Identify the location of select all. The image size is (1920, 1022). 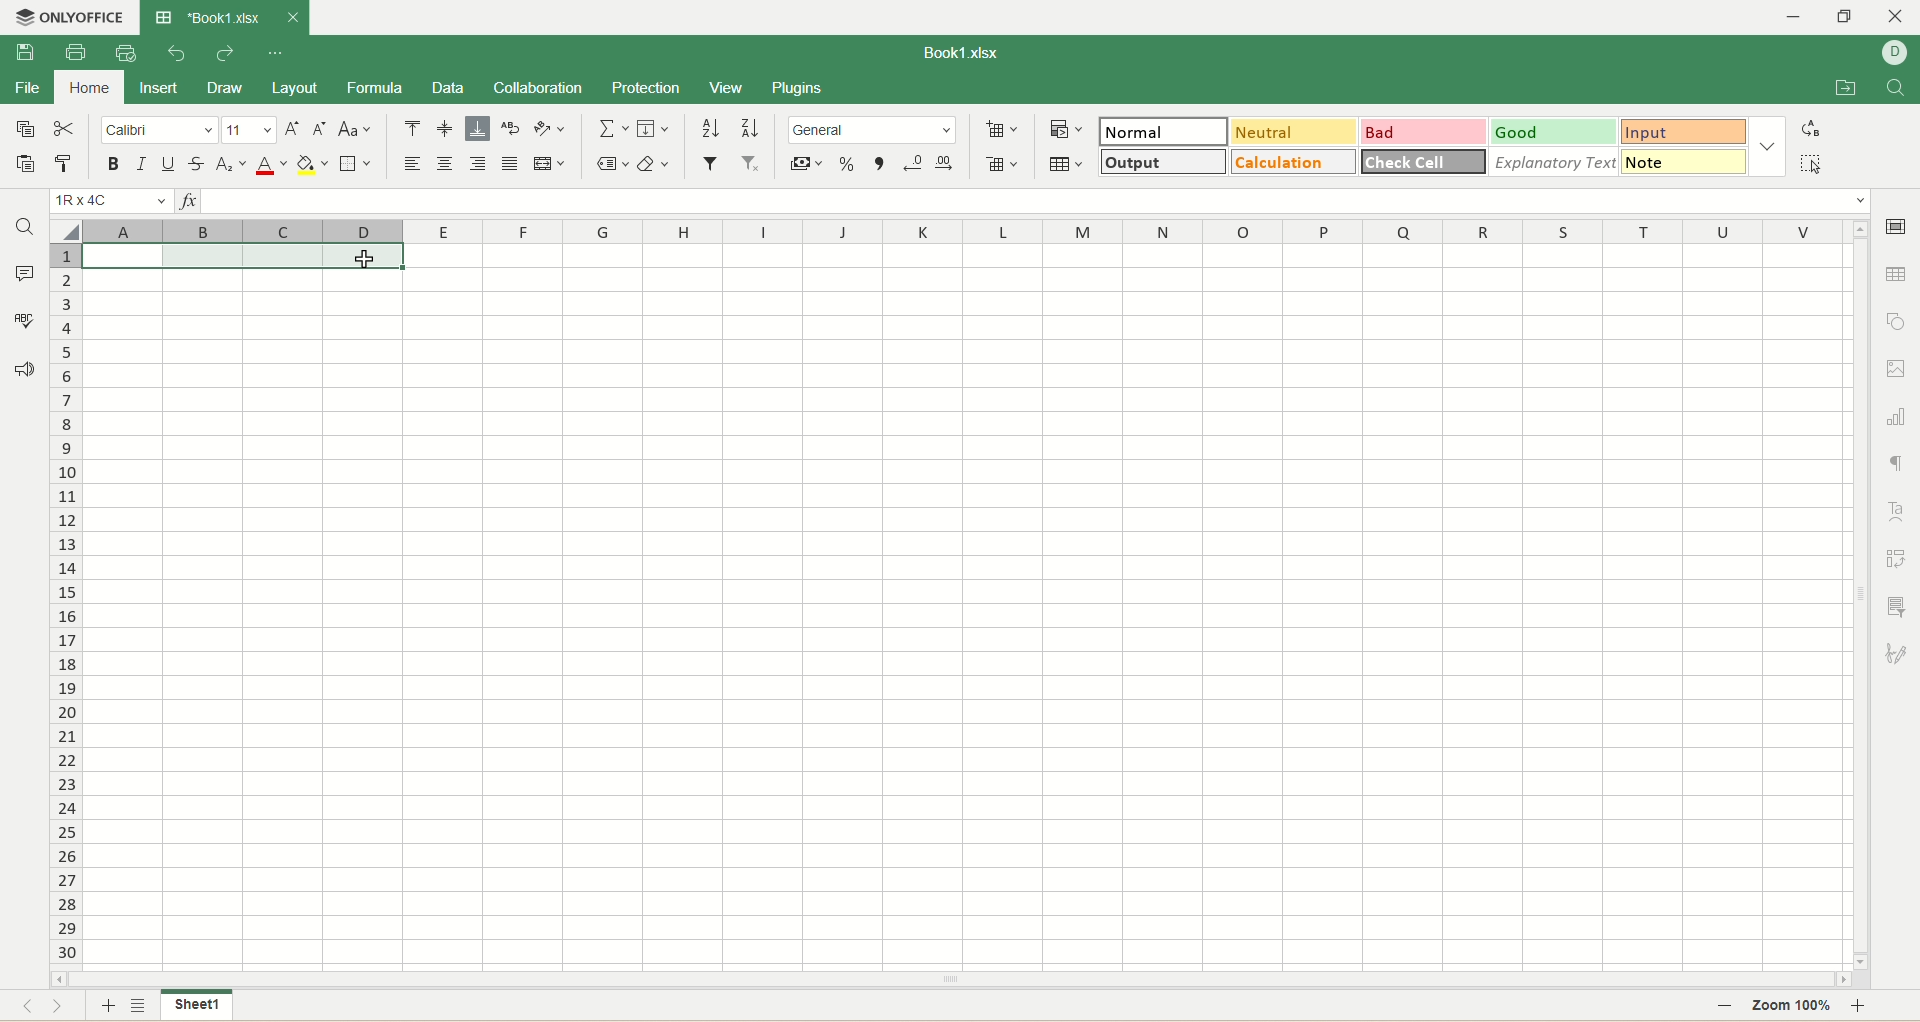
(67, 229).